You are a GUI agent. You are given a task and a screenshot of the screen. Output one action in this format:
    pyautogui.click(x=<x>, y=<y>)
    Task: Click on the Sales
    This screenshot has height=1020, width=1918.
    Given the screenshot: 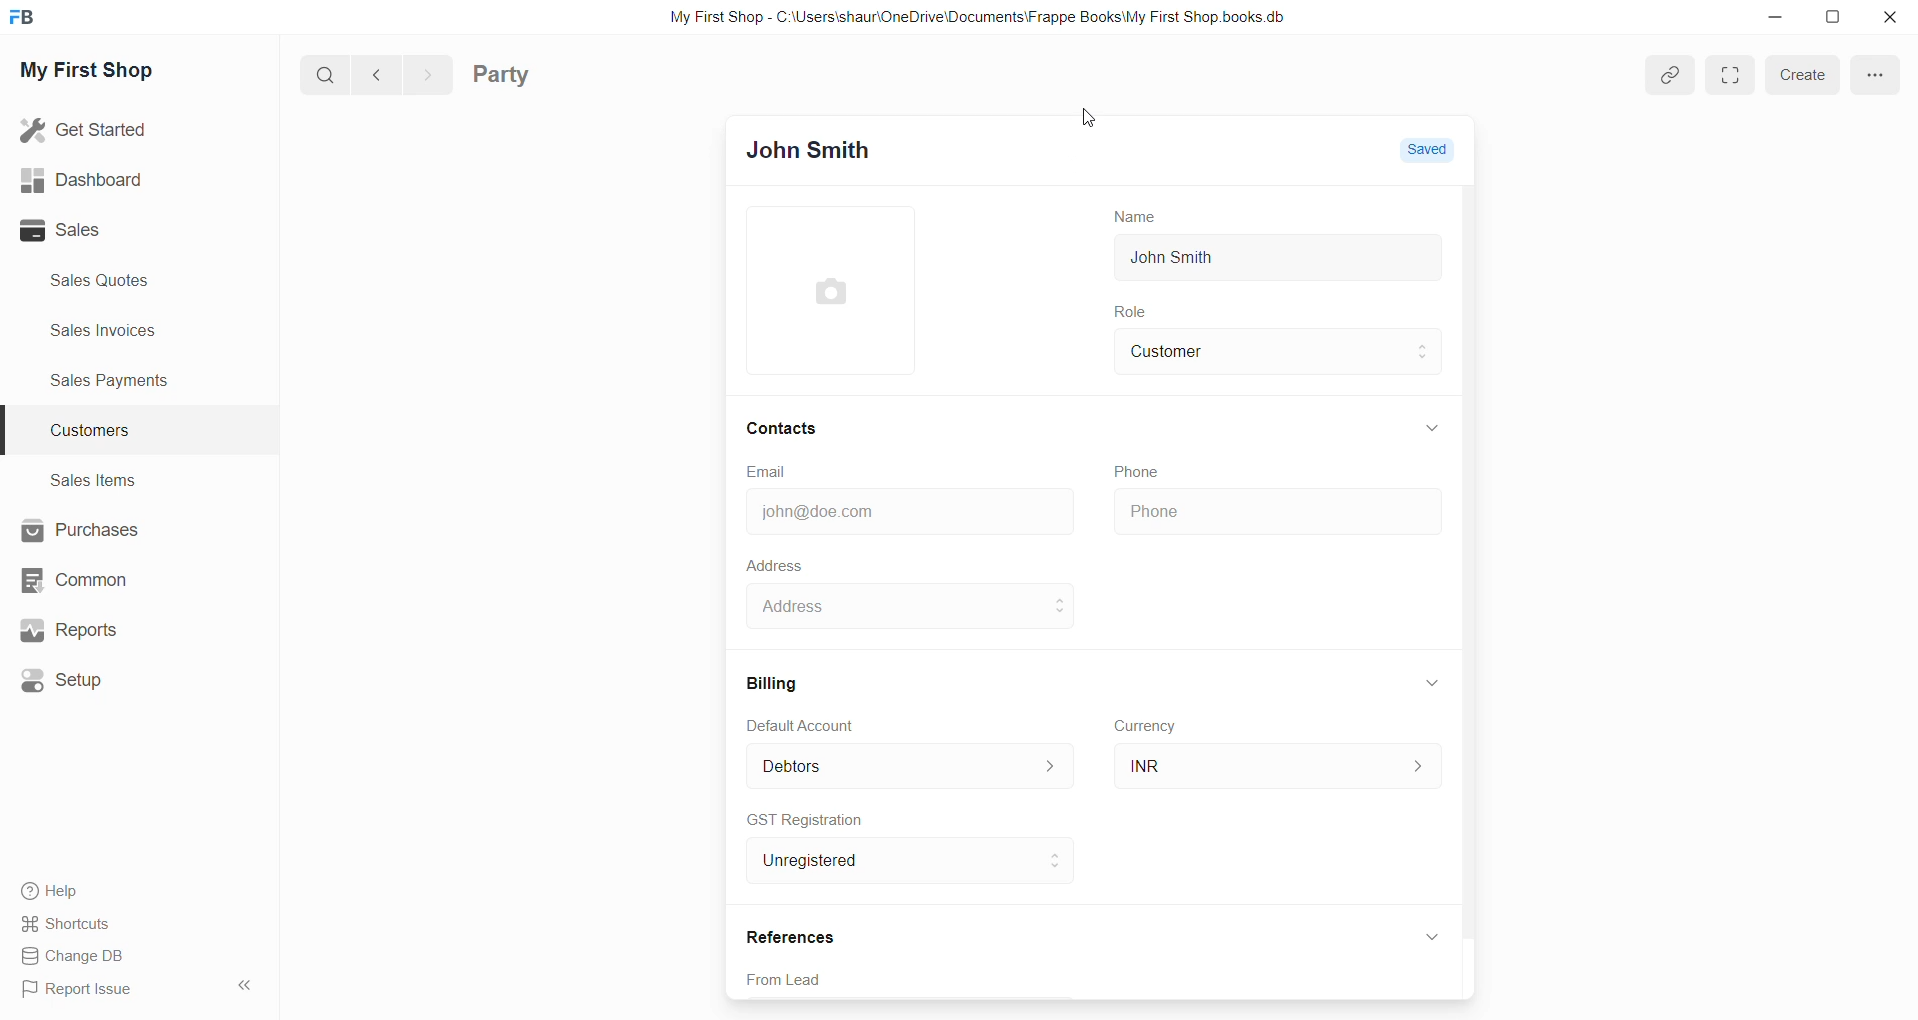 What is the action you would take?
    pyautogui.click(x=84, y=232)
    